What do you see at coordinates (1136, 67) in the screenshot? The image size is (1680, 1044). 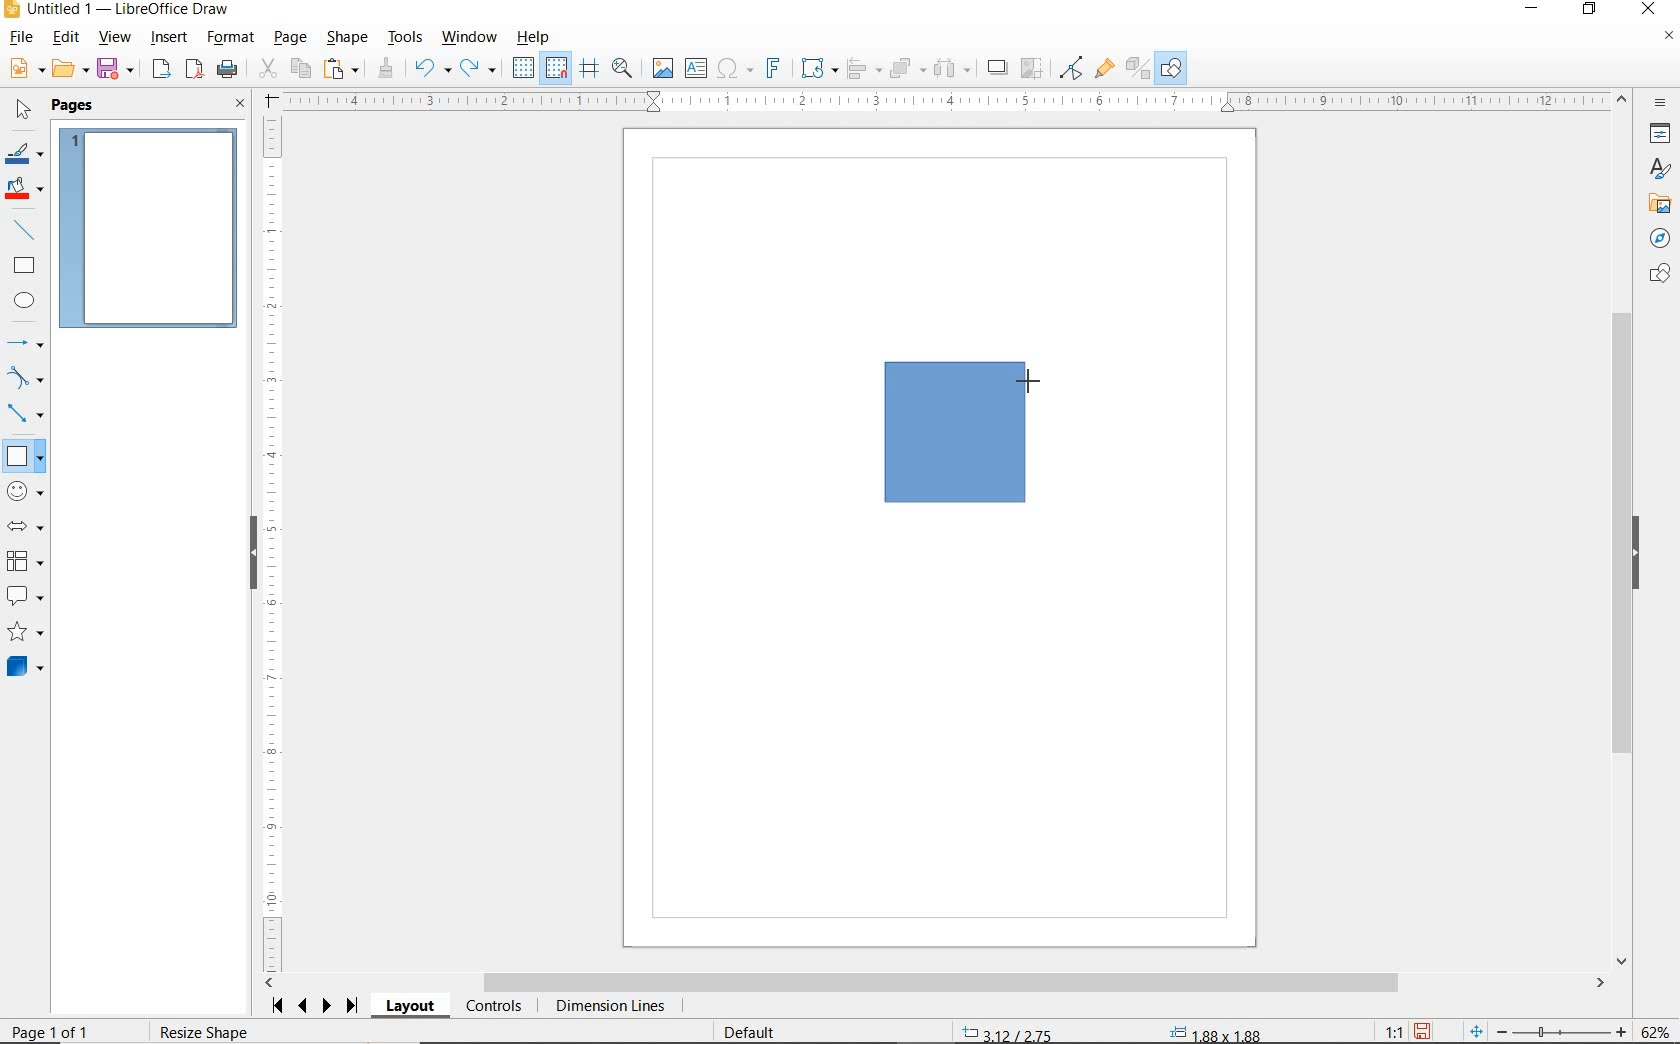 I see `TOGGLE EXTRUSION` at bounding box center [1136, 67].